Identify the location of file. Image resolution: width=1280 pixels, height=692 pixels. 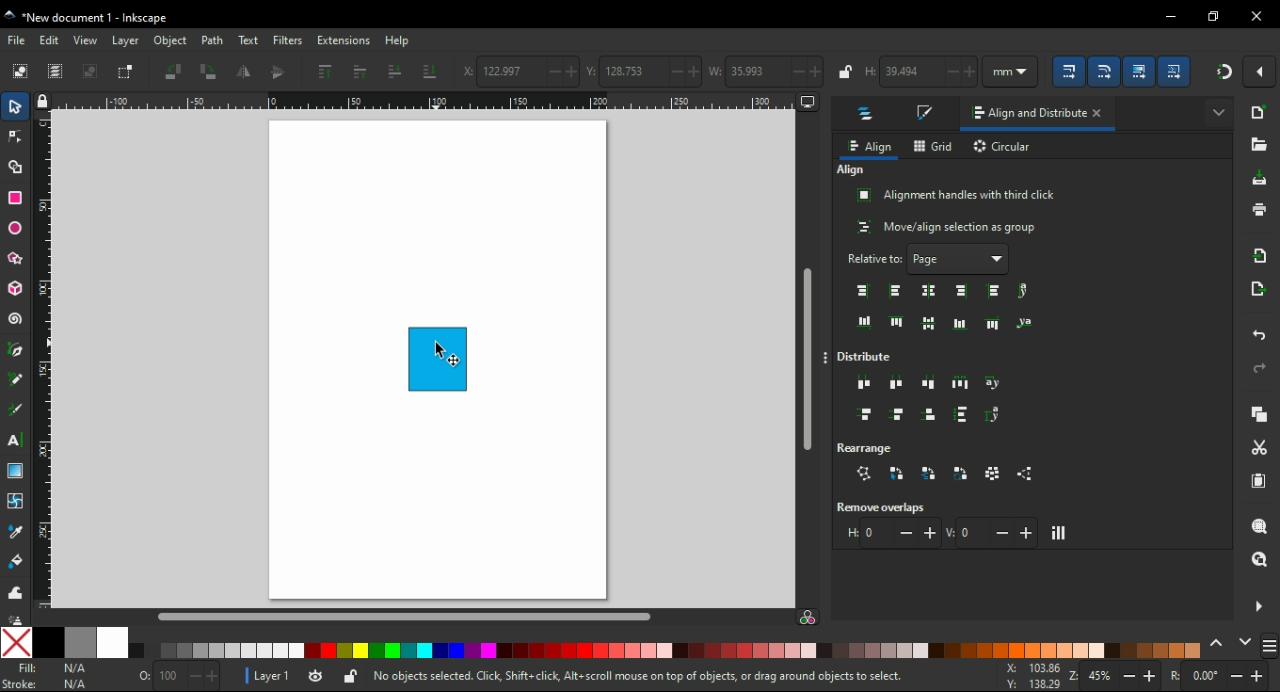
(19, 41).